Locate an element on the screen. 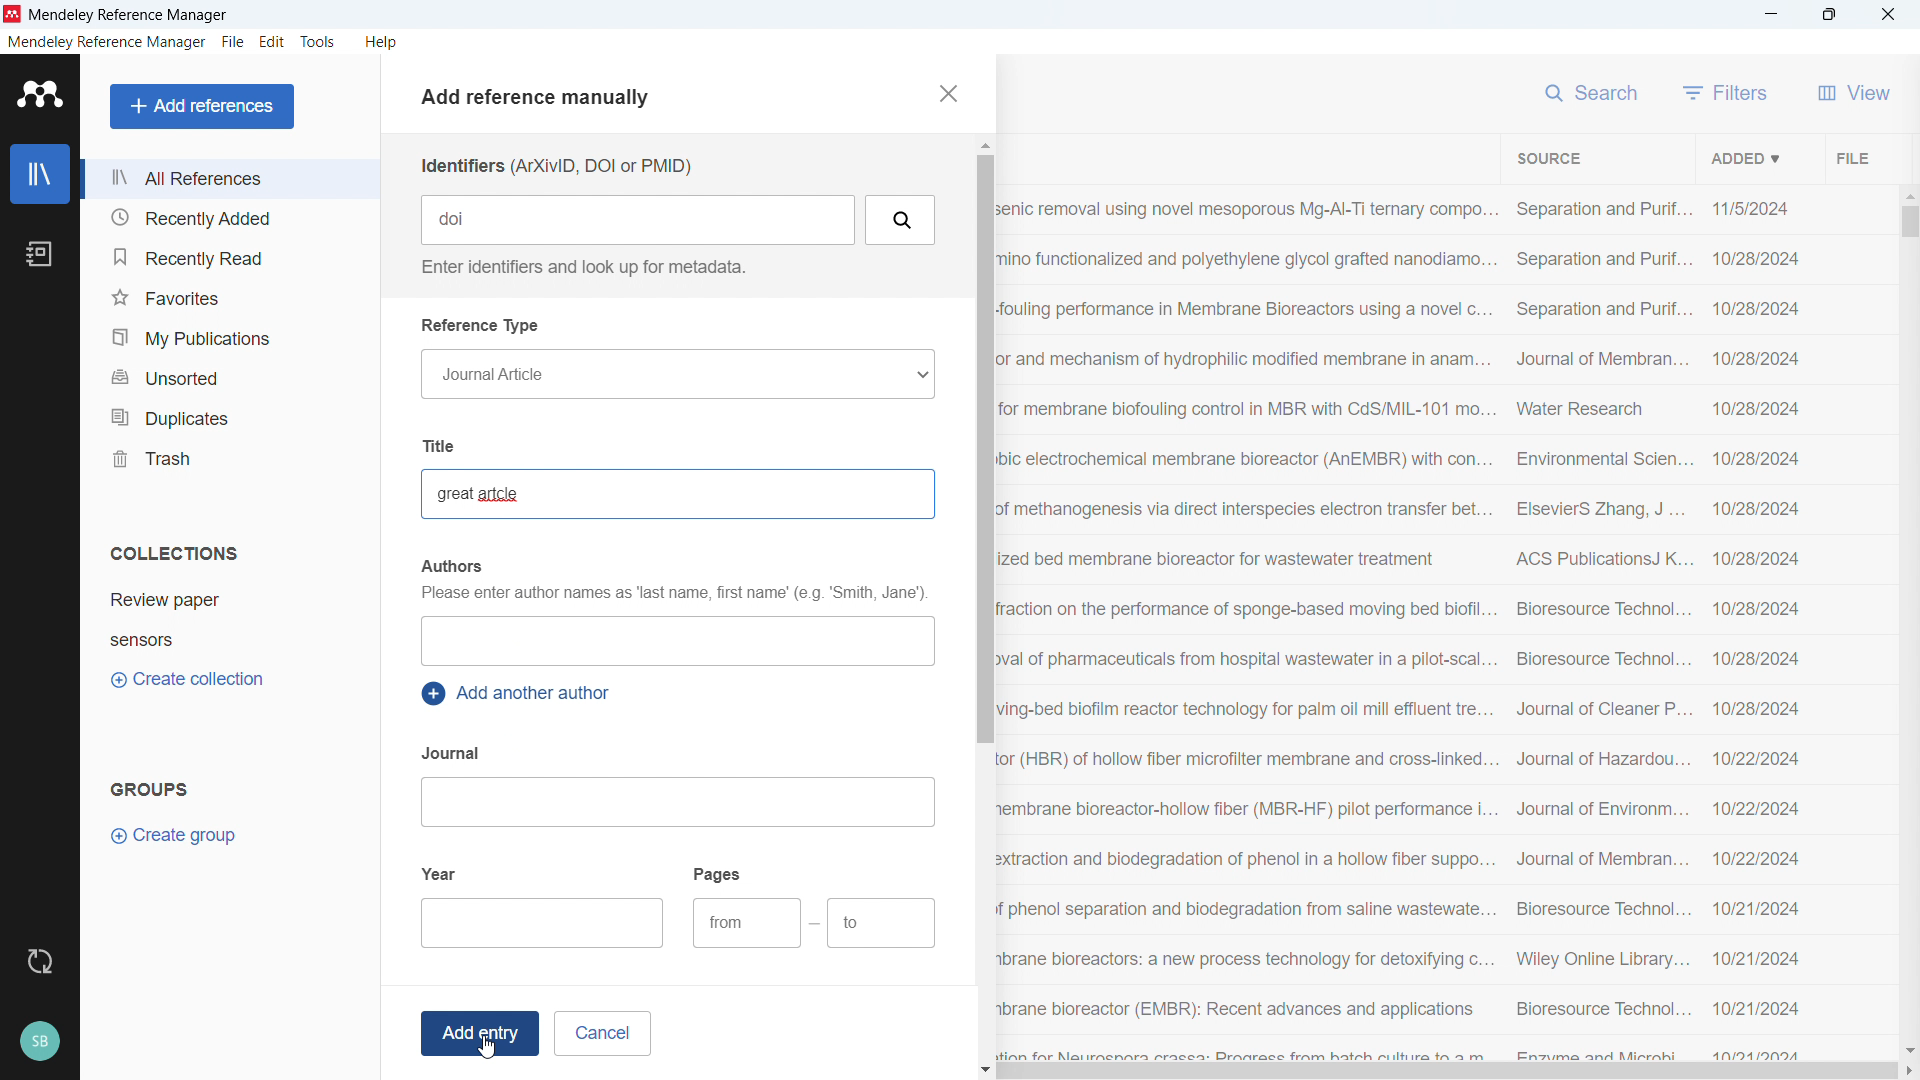  Add entry  is located at coordinates (476, 1034).